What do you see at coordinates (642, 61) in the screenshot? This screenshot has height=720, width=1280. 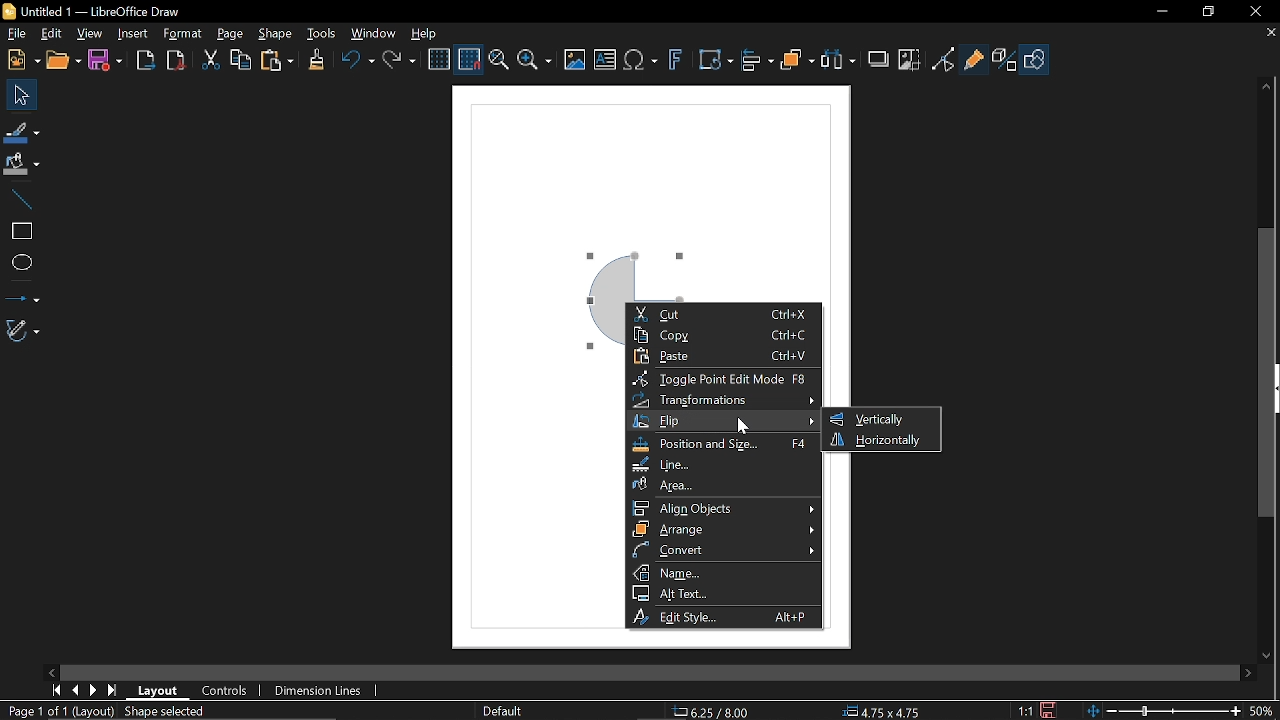 I see `insert equation` at bounding box center [642, 61].